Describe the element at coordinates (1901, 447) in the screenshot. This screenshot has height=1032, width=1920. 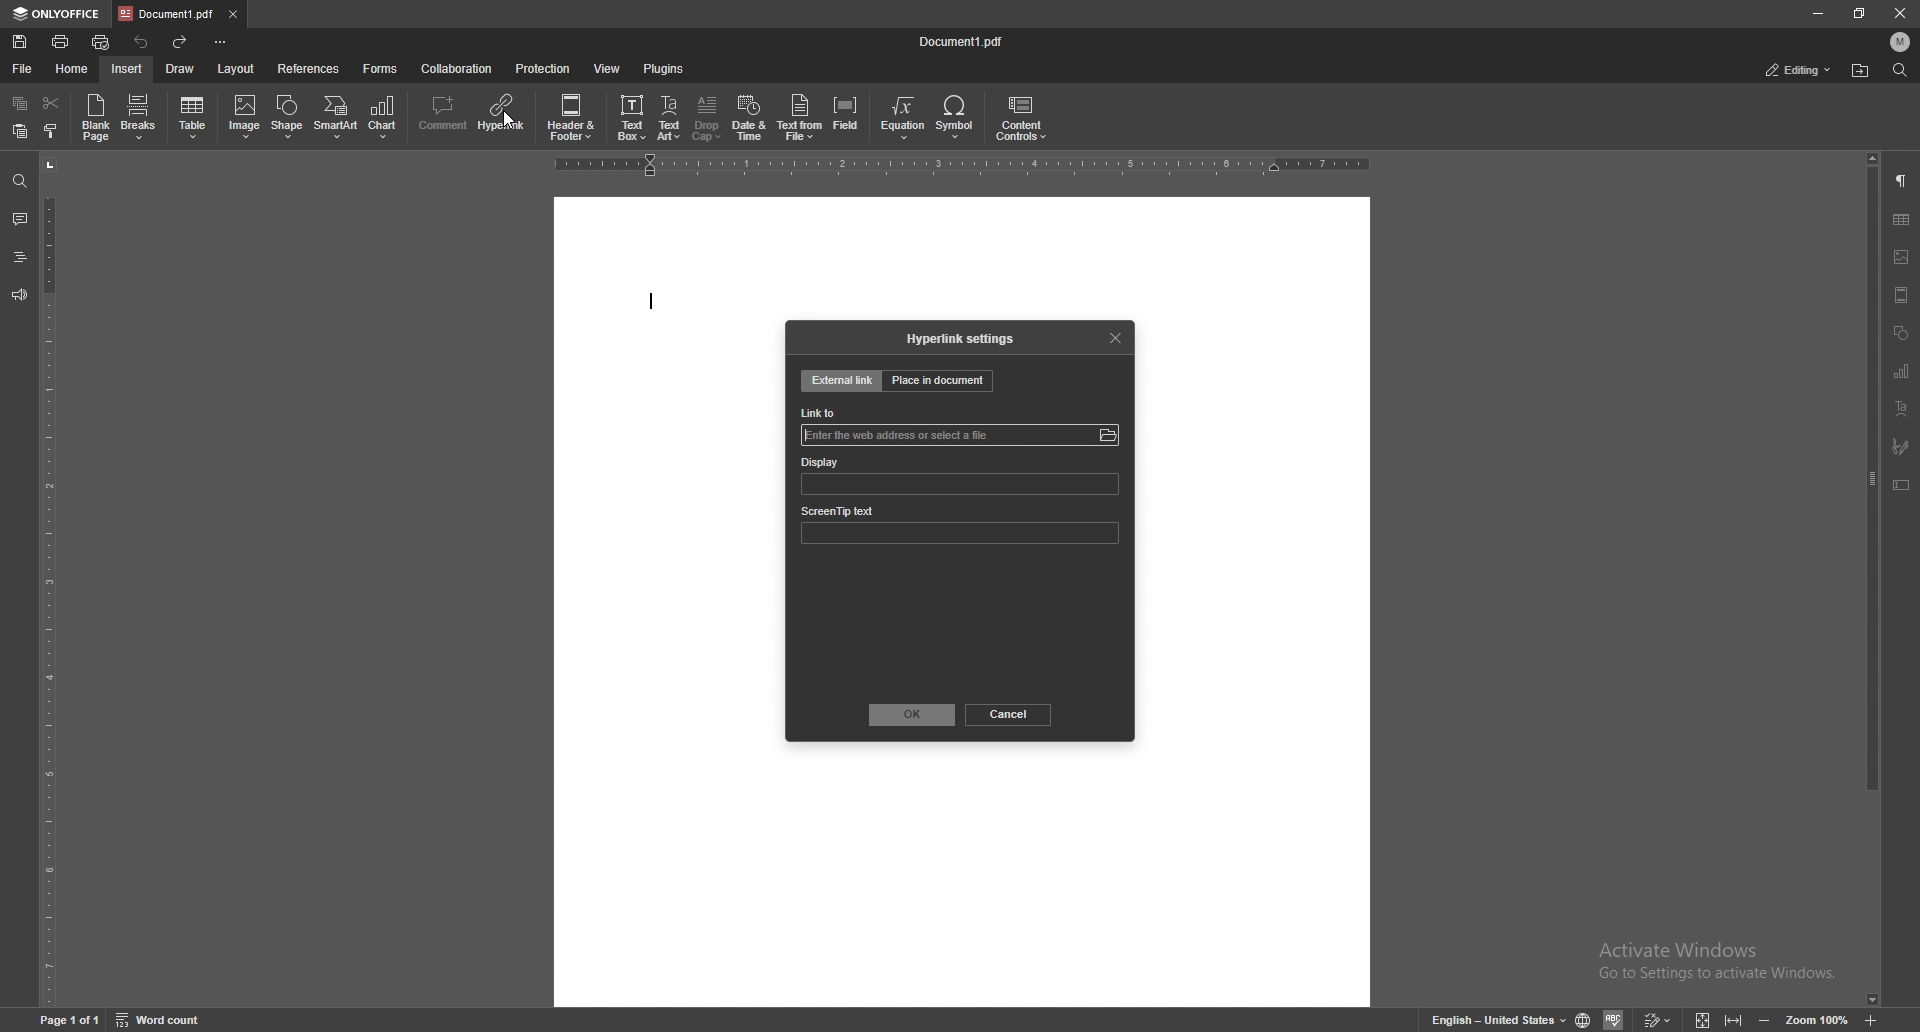
I see `signature field` at that location.